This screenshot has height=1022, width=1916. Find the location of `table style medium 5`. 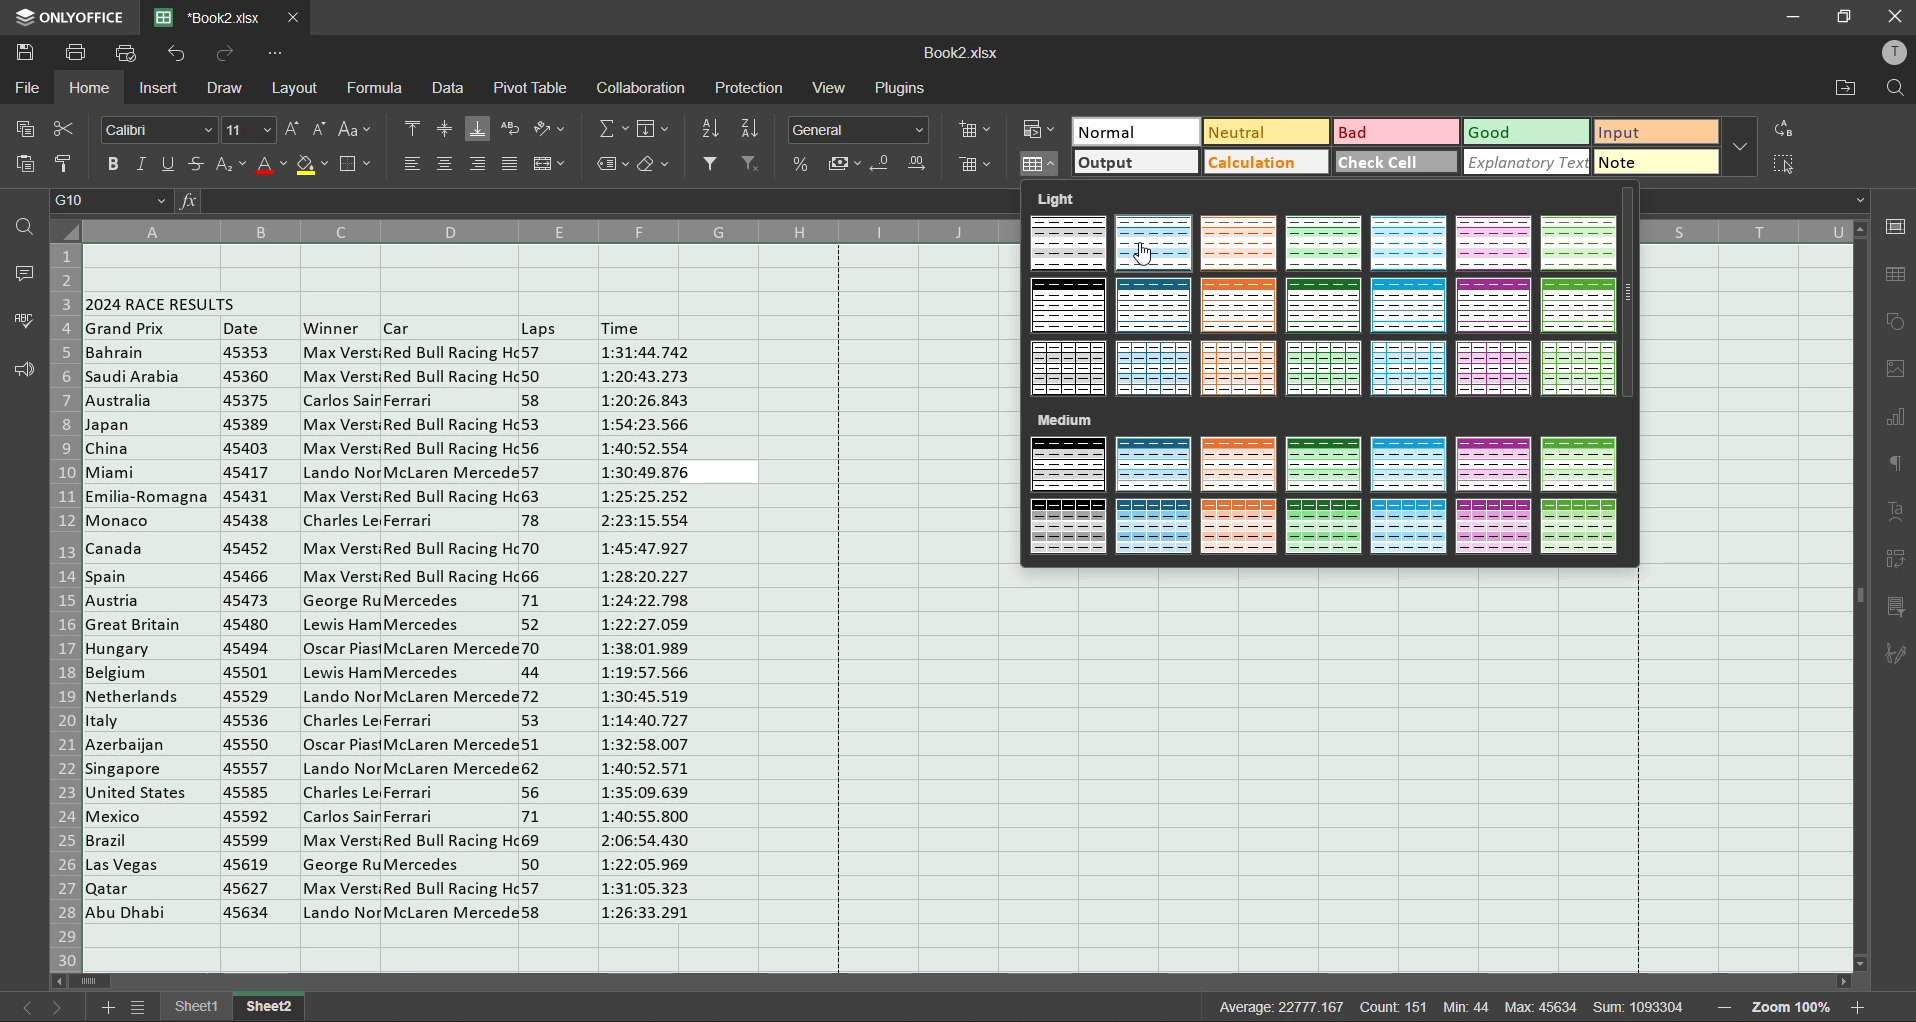

table style medium 5 is located at coordinates (1412, 465).